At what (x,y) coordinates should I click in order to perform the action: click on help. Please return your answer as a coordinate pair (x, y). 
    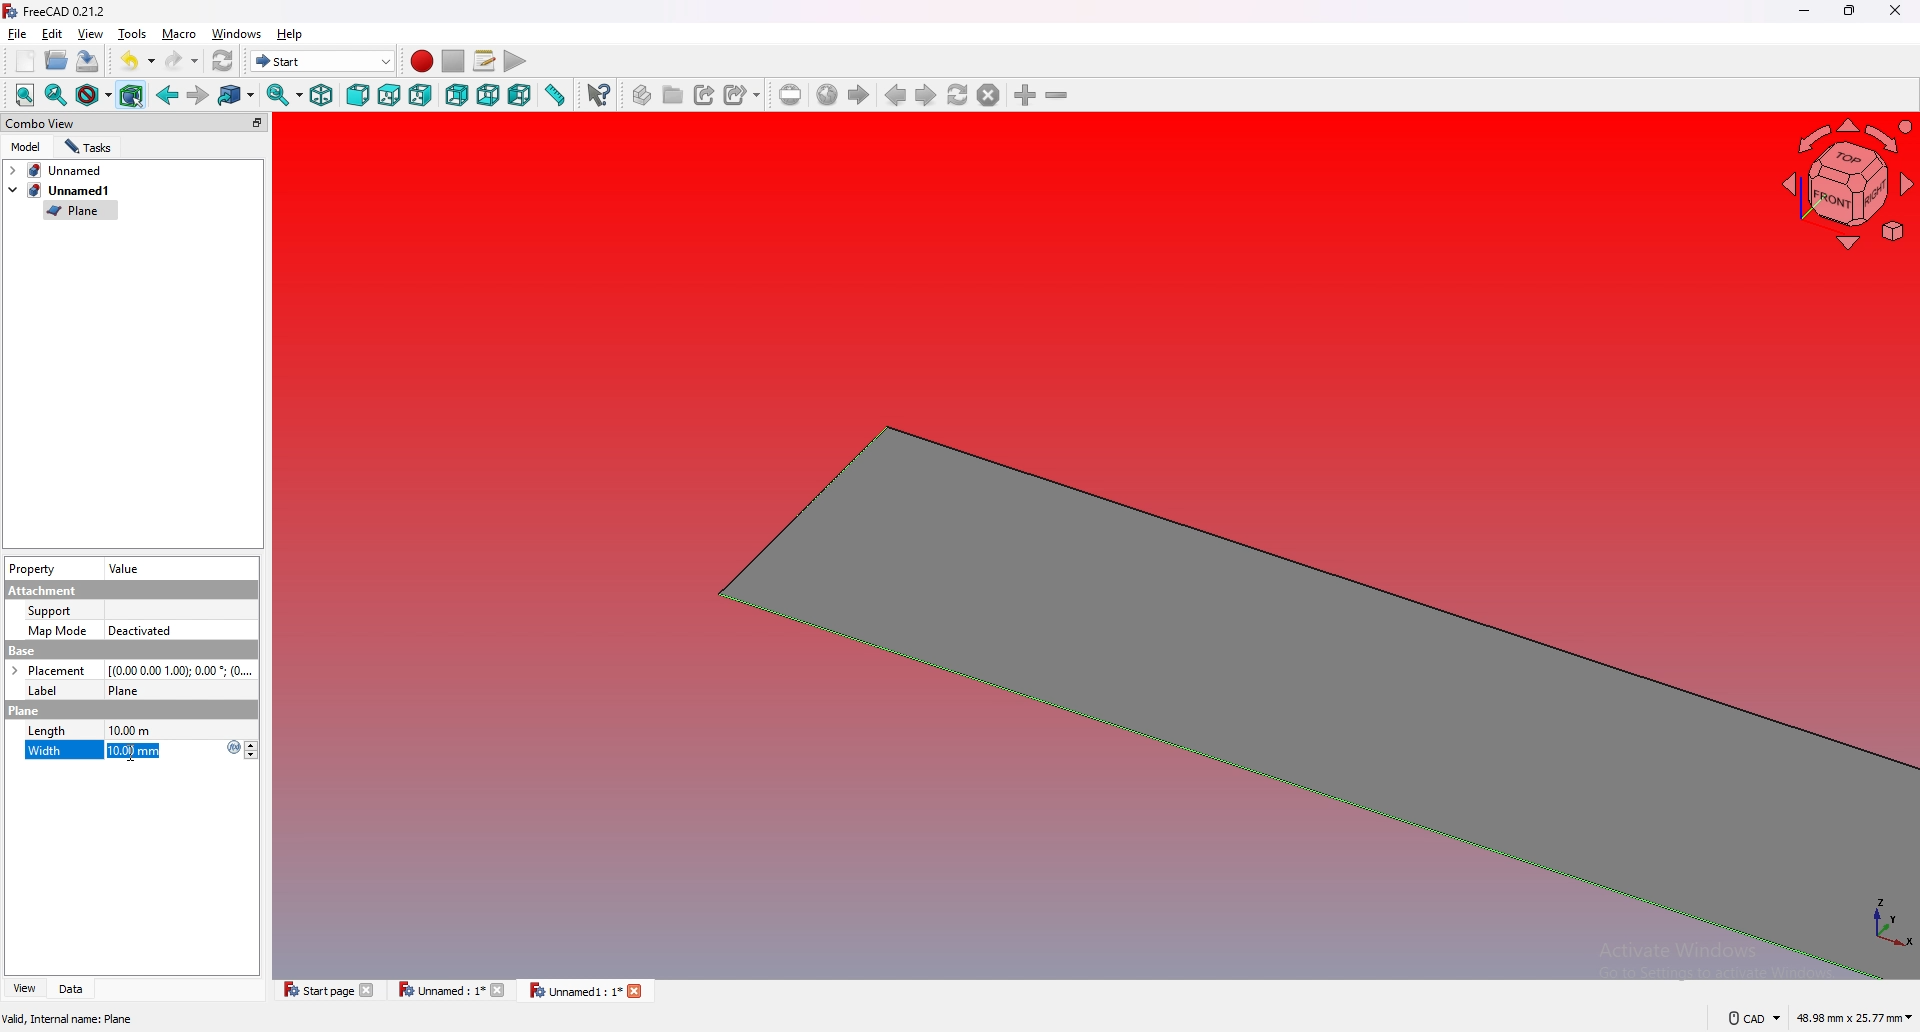
    Looking at the image, I should click on (291, 34).